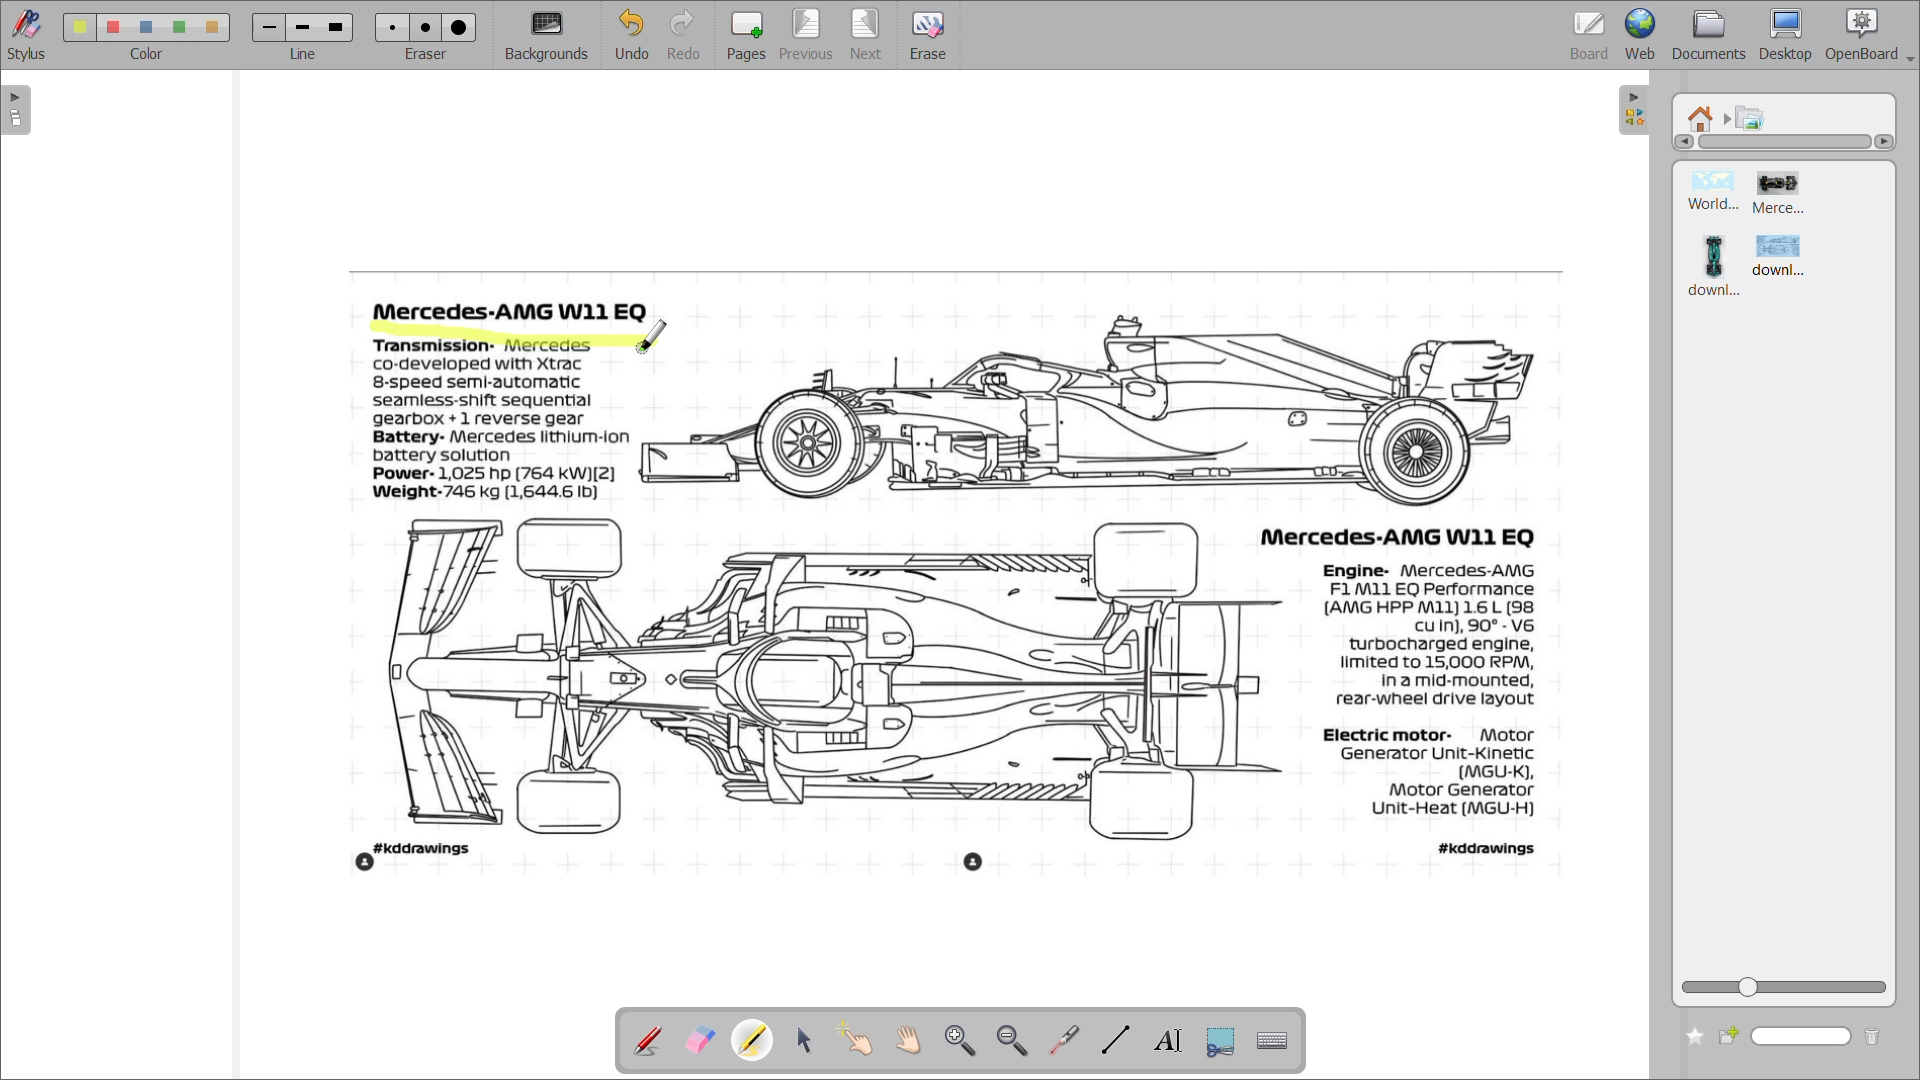 Image resolution: width=1920 pixels, height=1080 pixels. I want to click on zoom out, so click(1012, 1041).